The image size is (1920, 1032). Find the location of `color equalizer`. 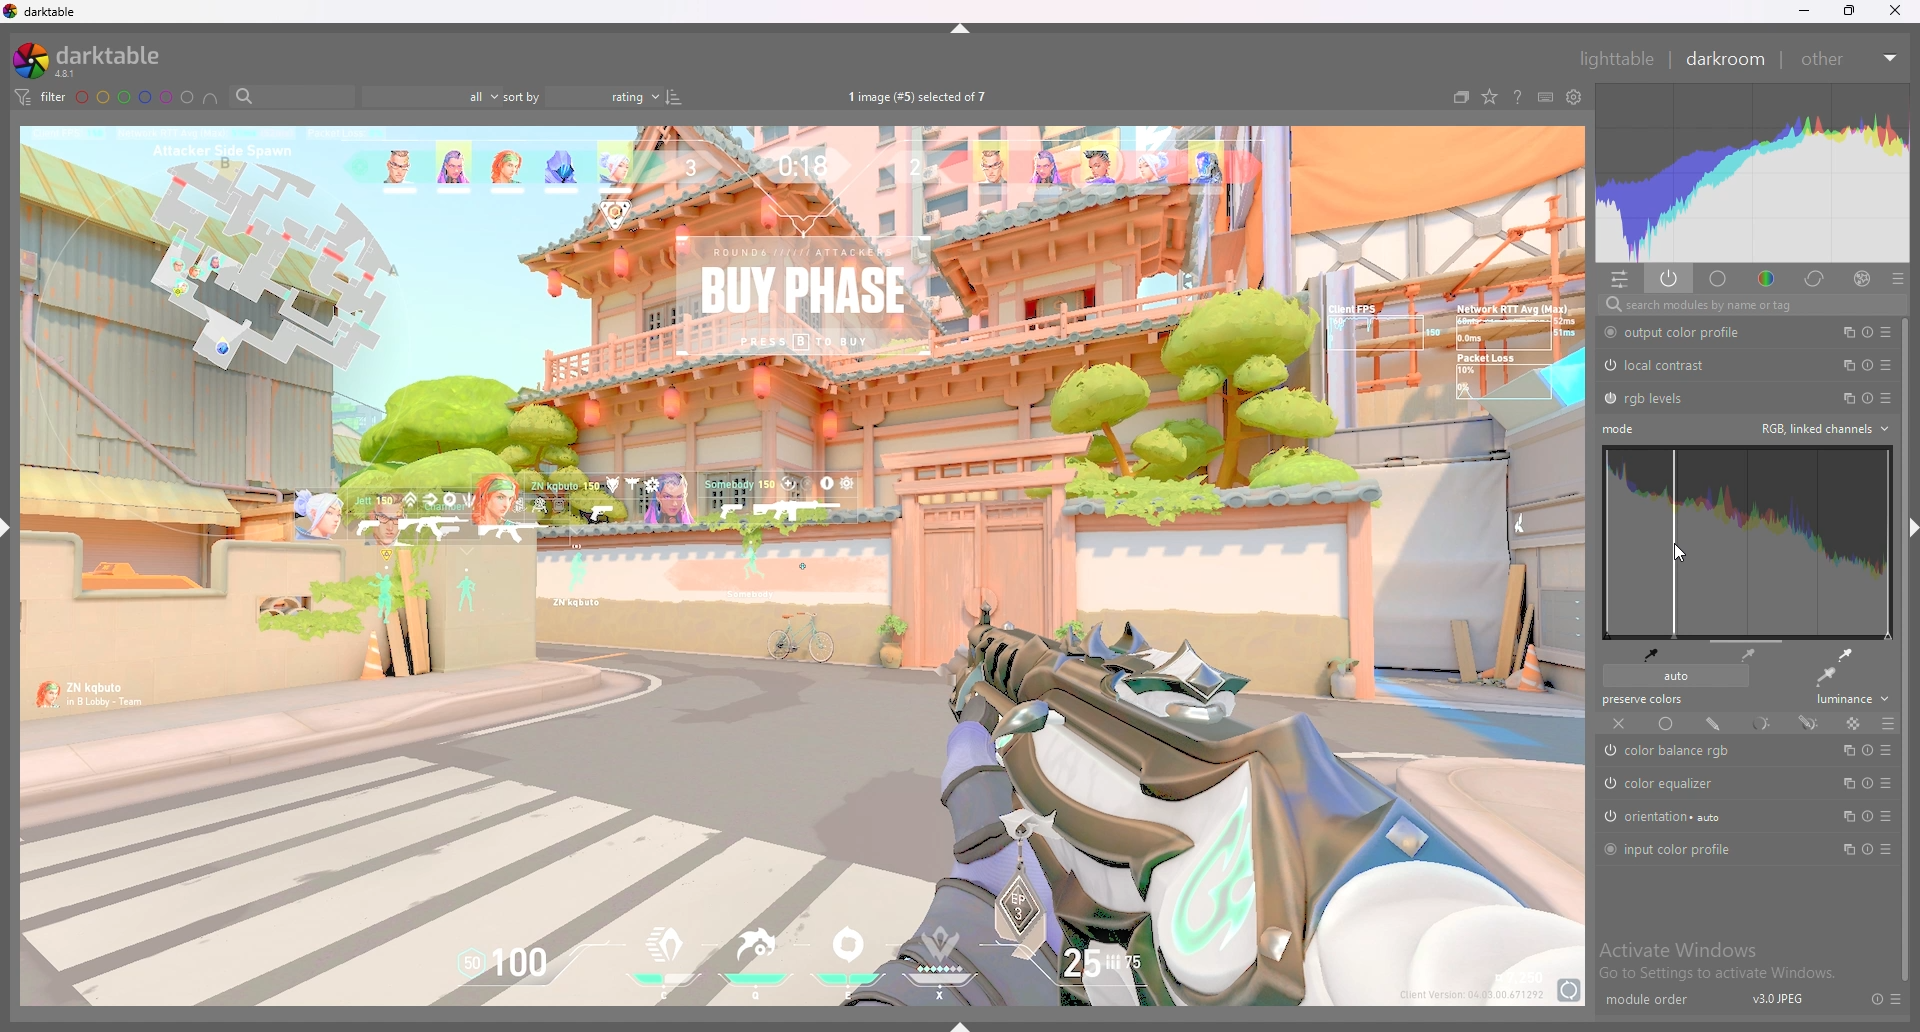

color equalizer is located at coordinates (1671, 785).